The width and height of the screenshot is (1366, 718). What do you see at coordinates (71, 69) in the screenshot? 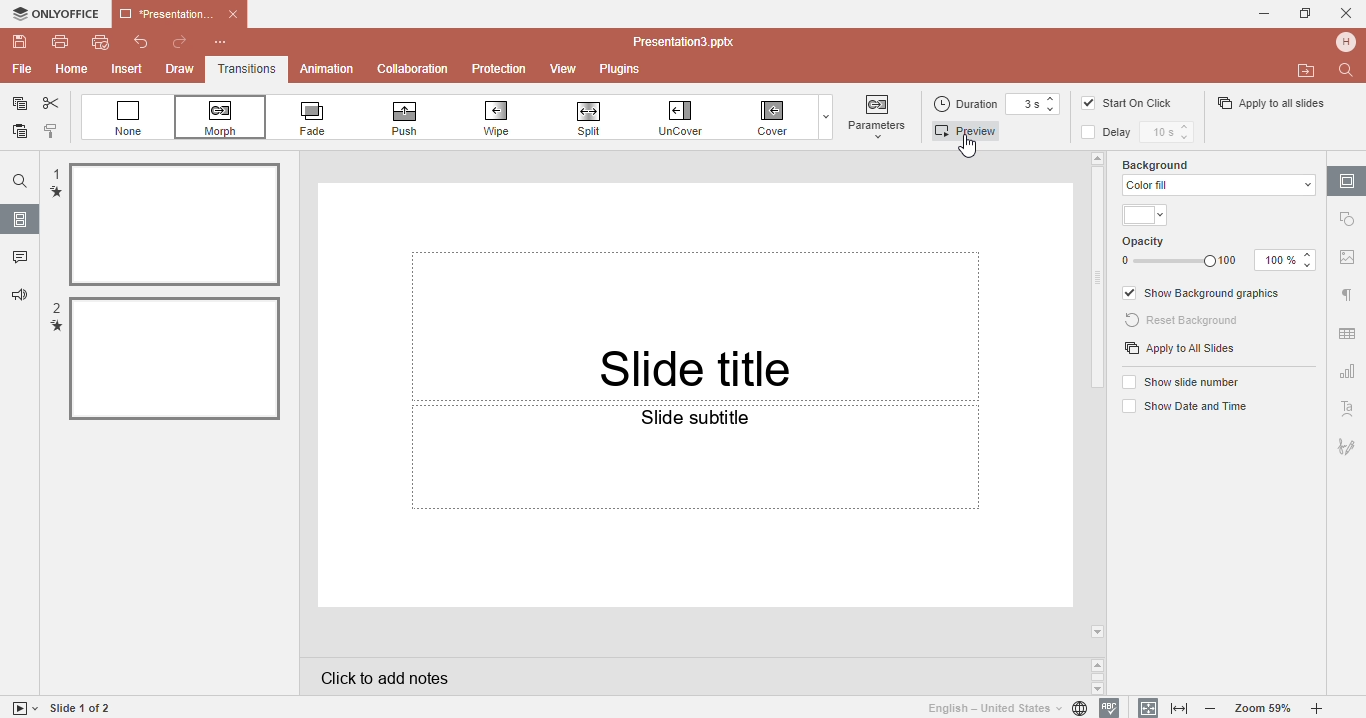
I see `Home` at bounding box center [71, 69].